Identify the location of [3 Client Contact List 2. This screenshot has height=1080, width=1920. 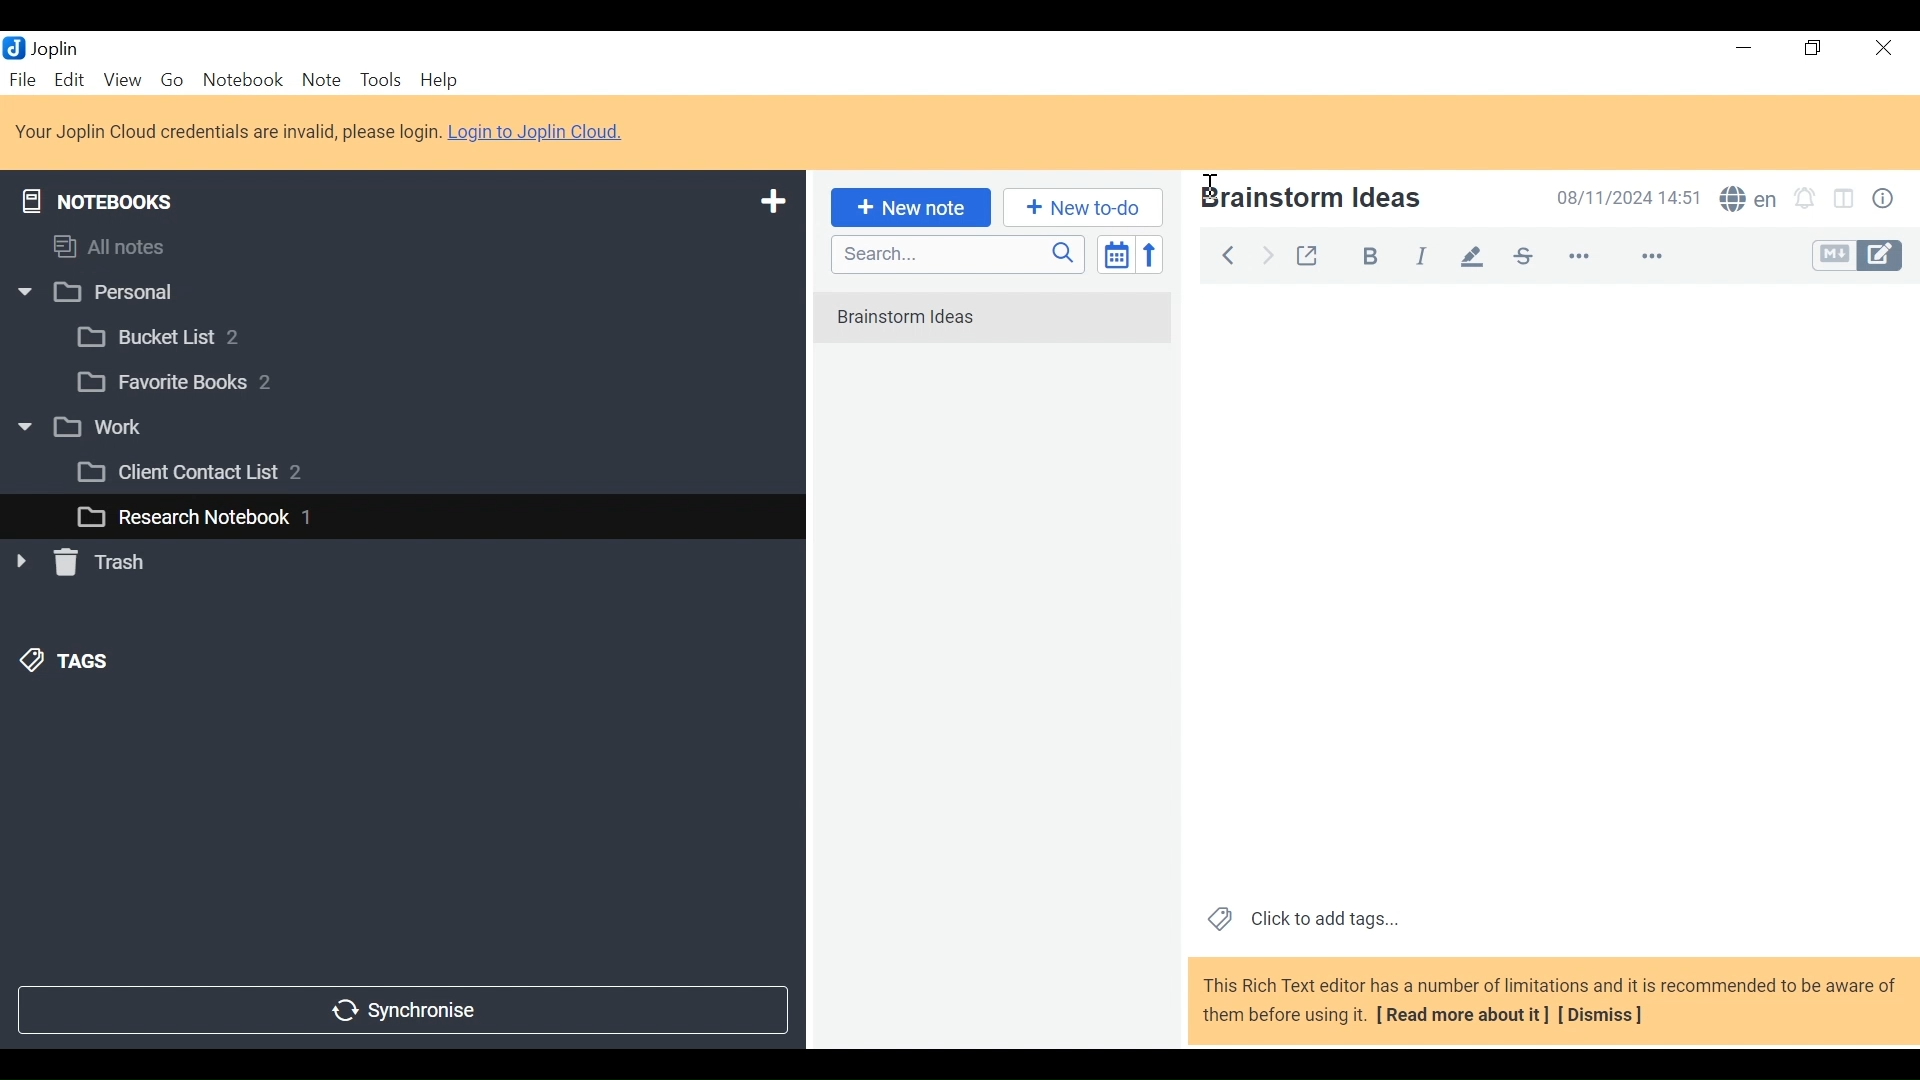
(219, 477).